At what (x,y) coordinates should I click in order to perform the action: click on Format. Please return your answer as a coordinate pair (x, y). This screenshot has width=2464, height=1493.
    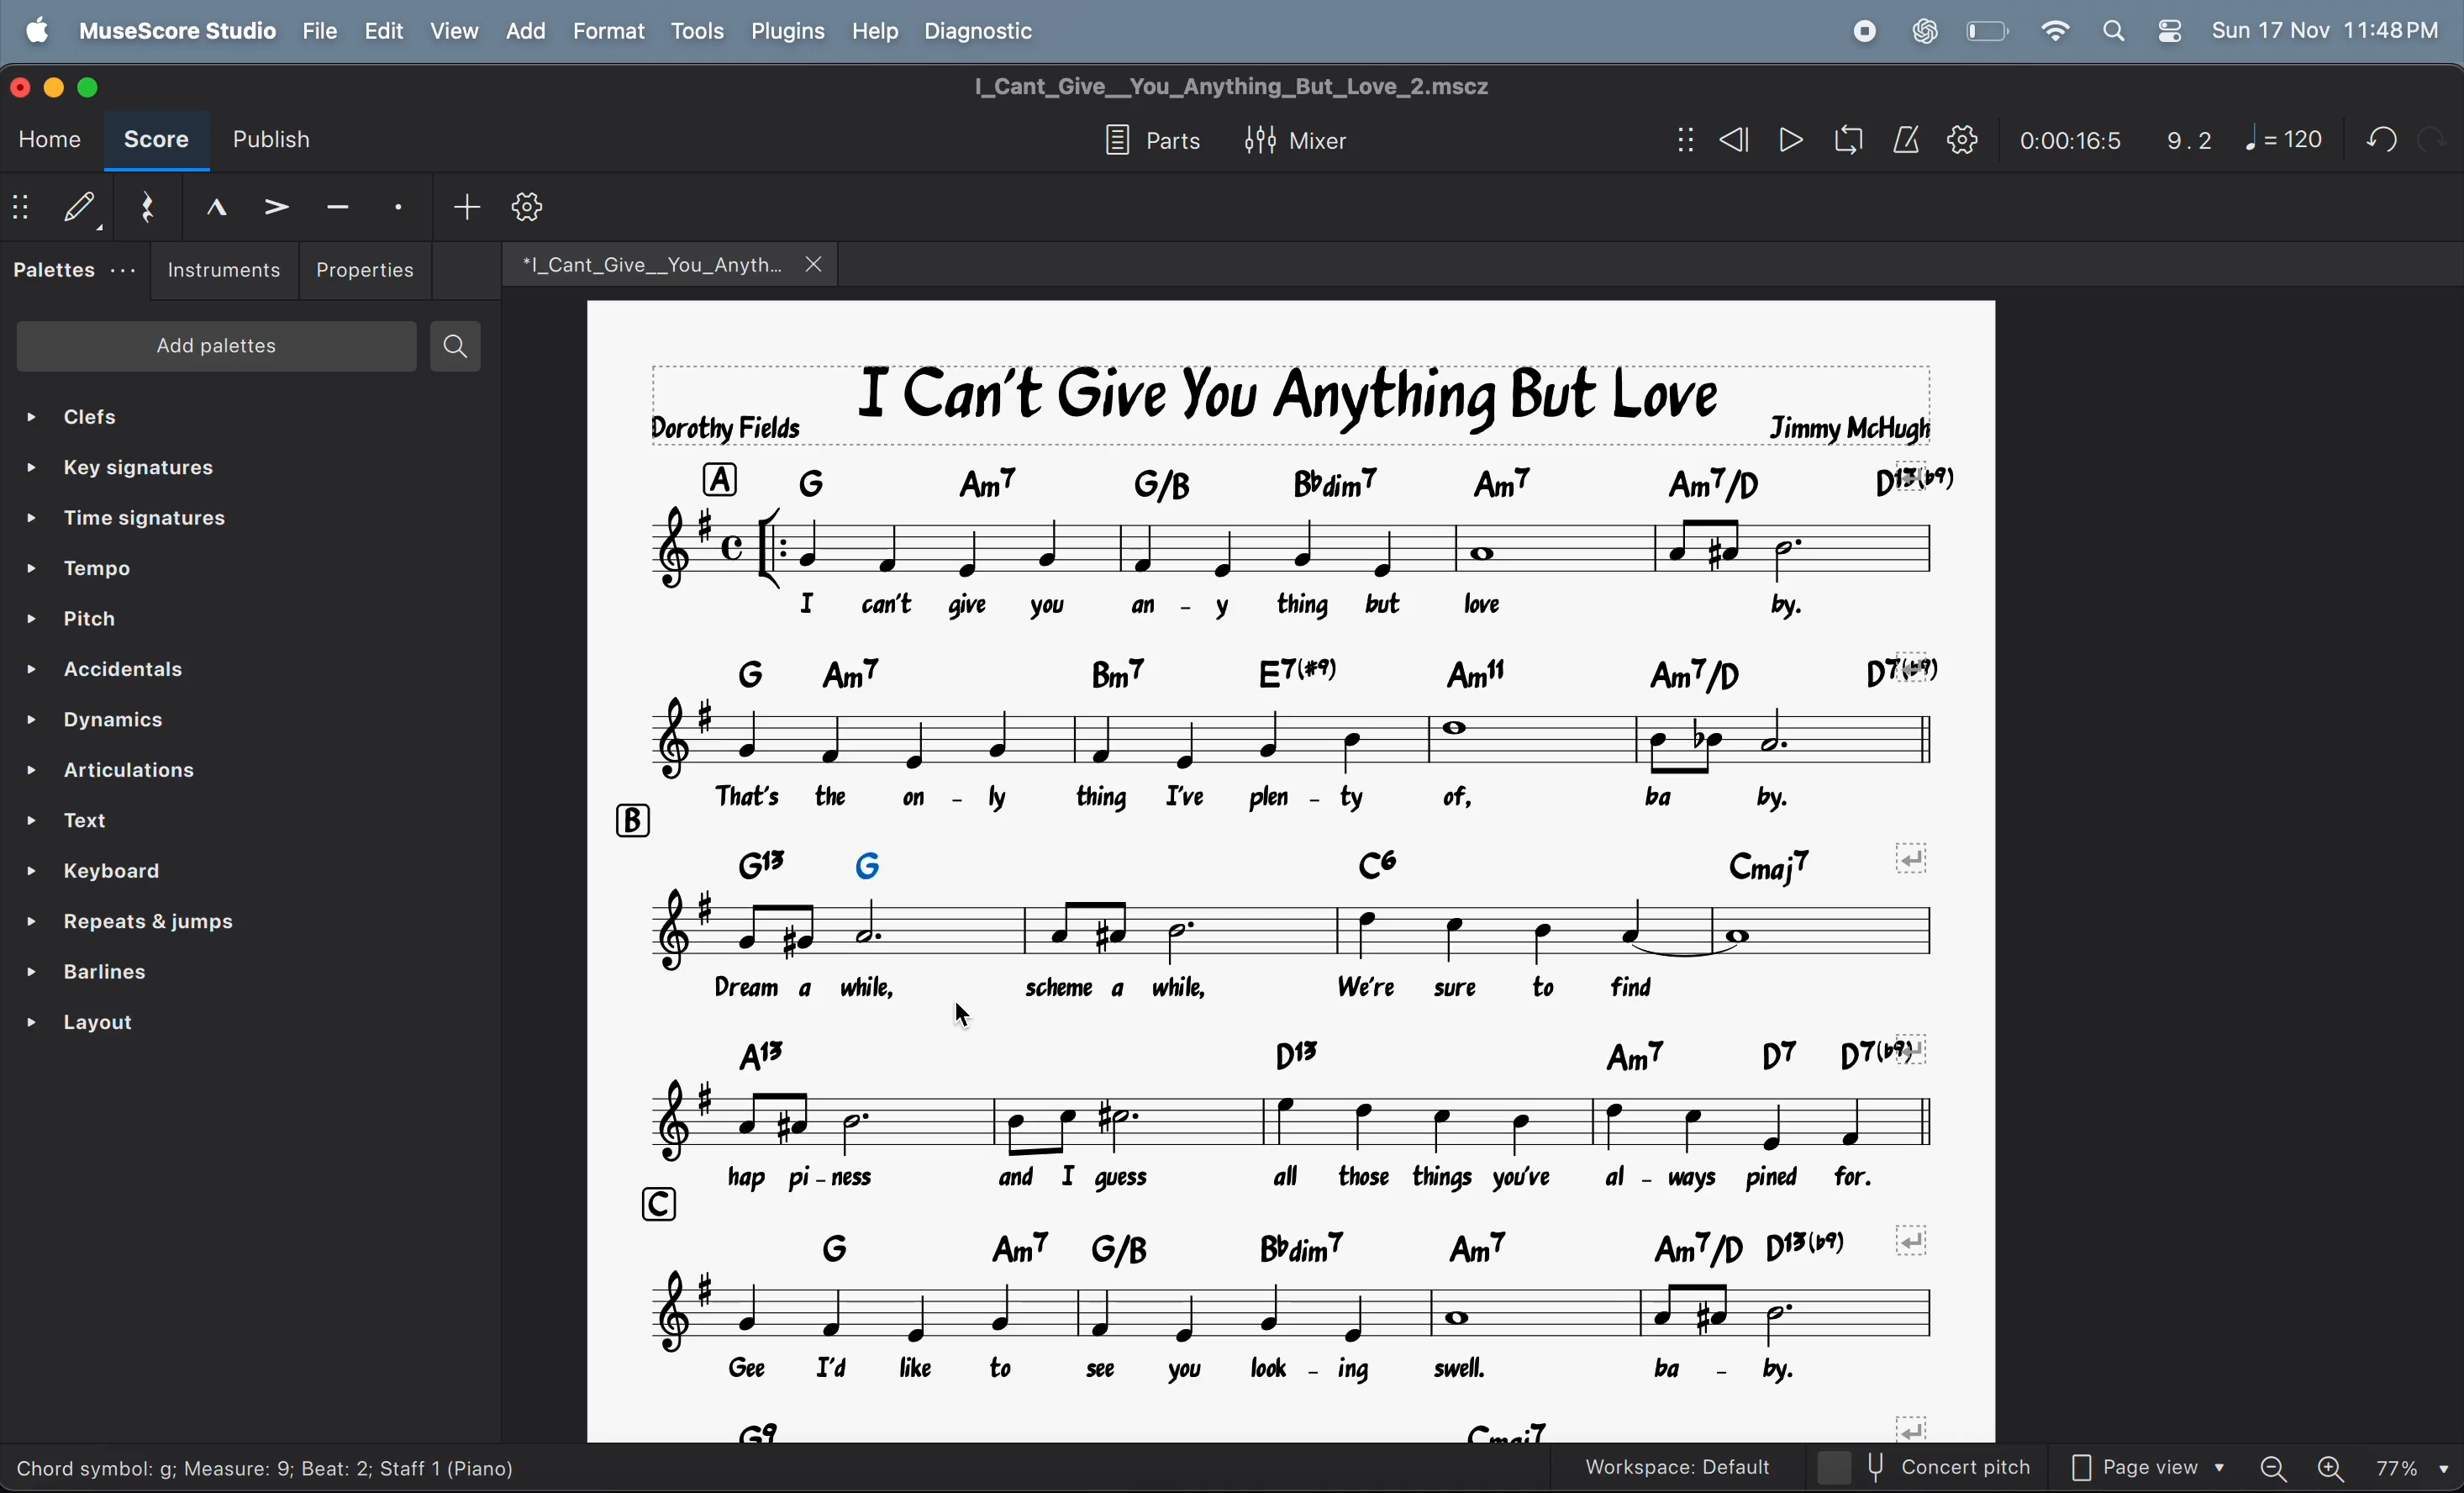
    Looking at the image, I should click on (612, 29).